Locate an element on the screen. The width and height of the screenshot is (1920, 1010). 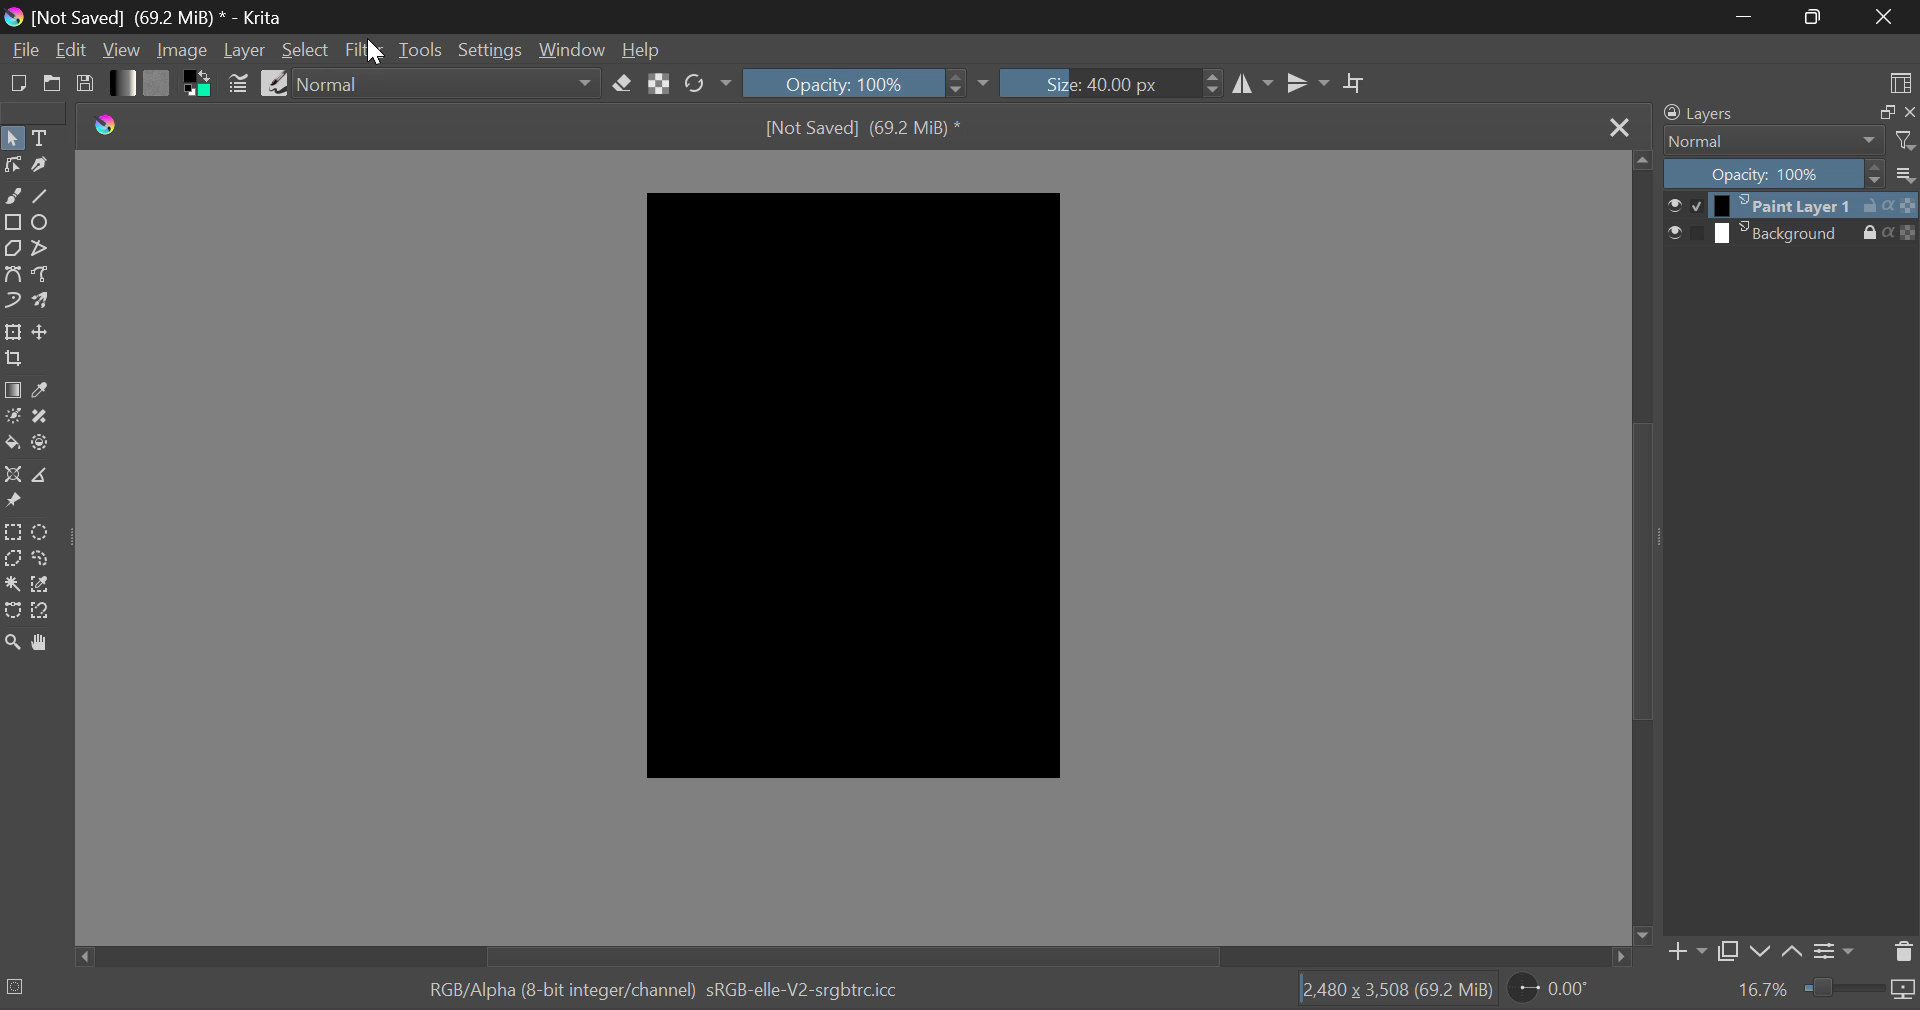
Vertical Mirror Flip is located at coordinates (1255, 84).